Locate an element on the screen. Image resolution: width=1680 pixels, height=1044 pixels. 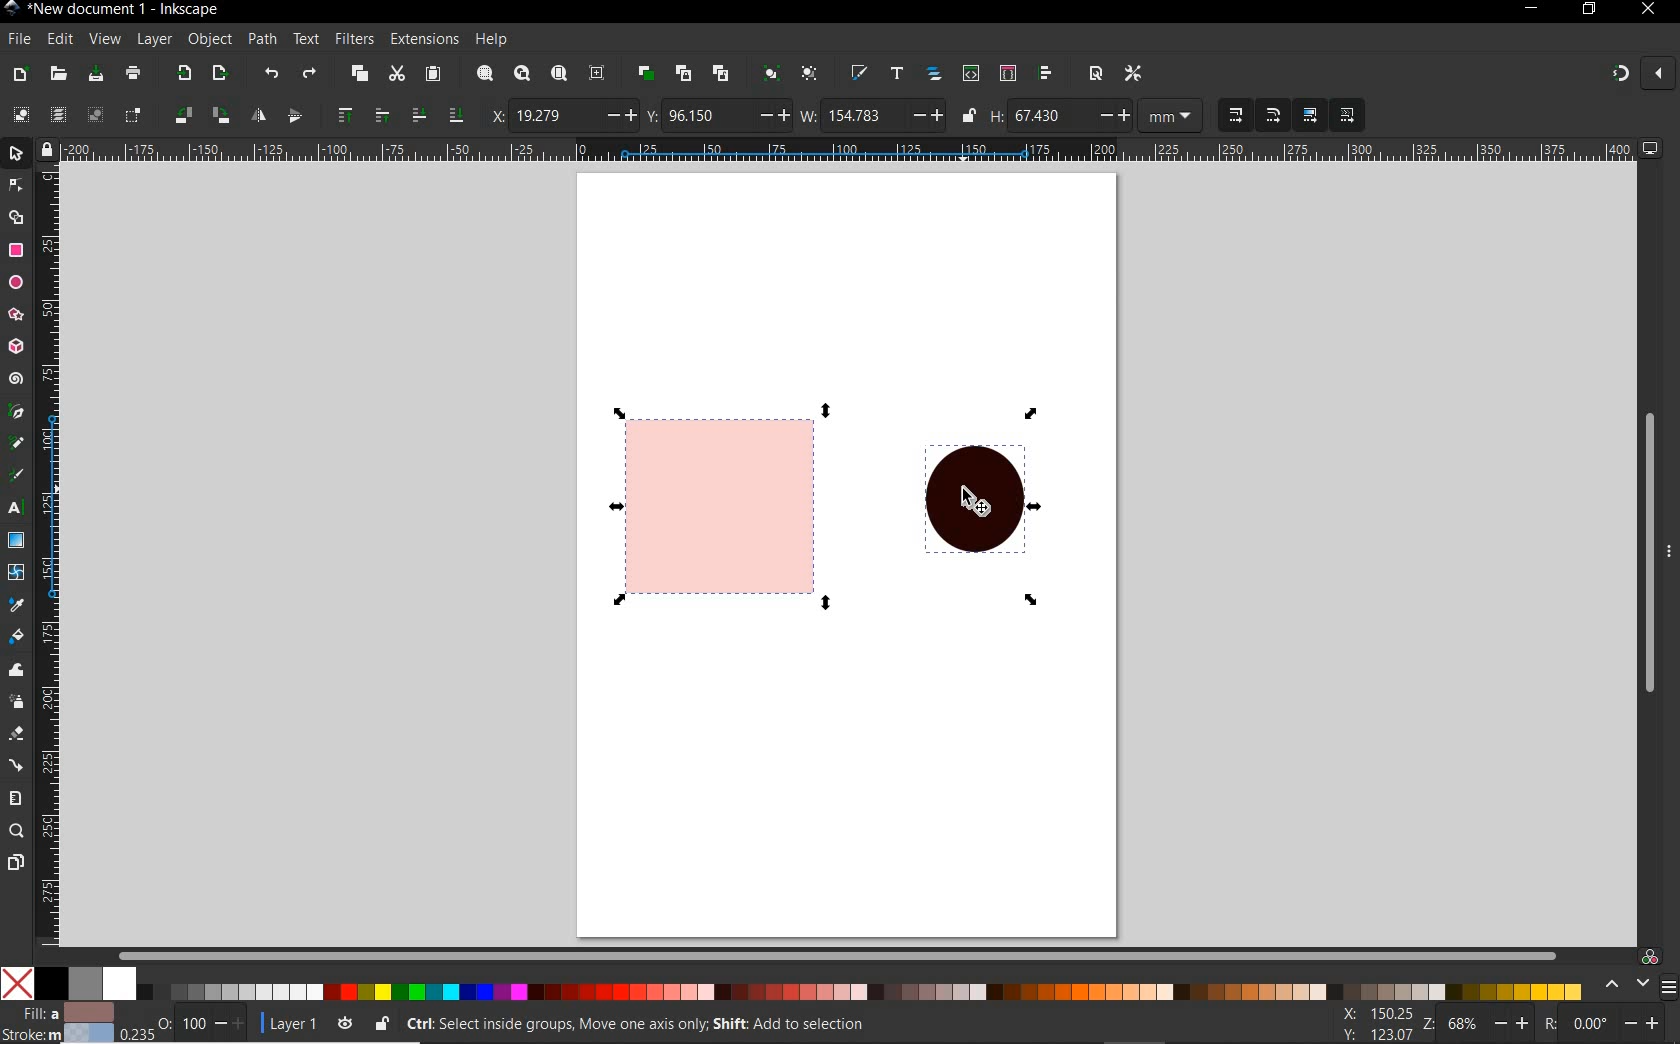
lock or unlock the object is located at coordinates (383, 1023).